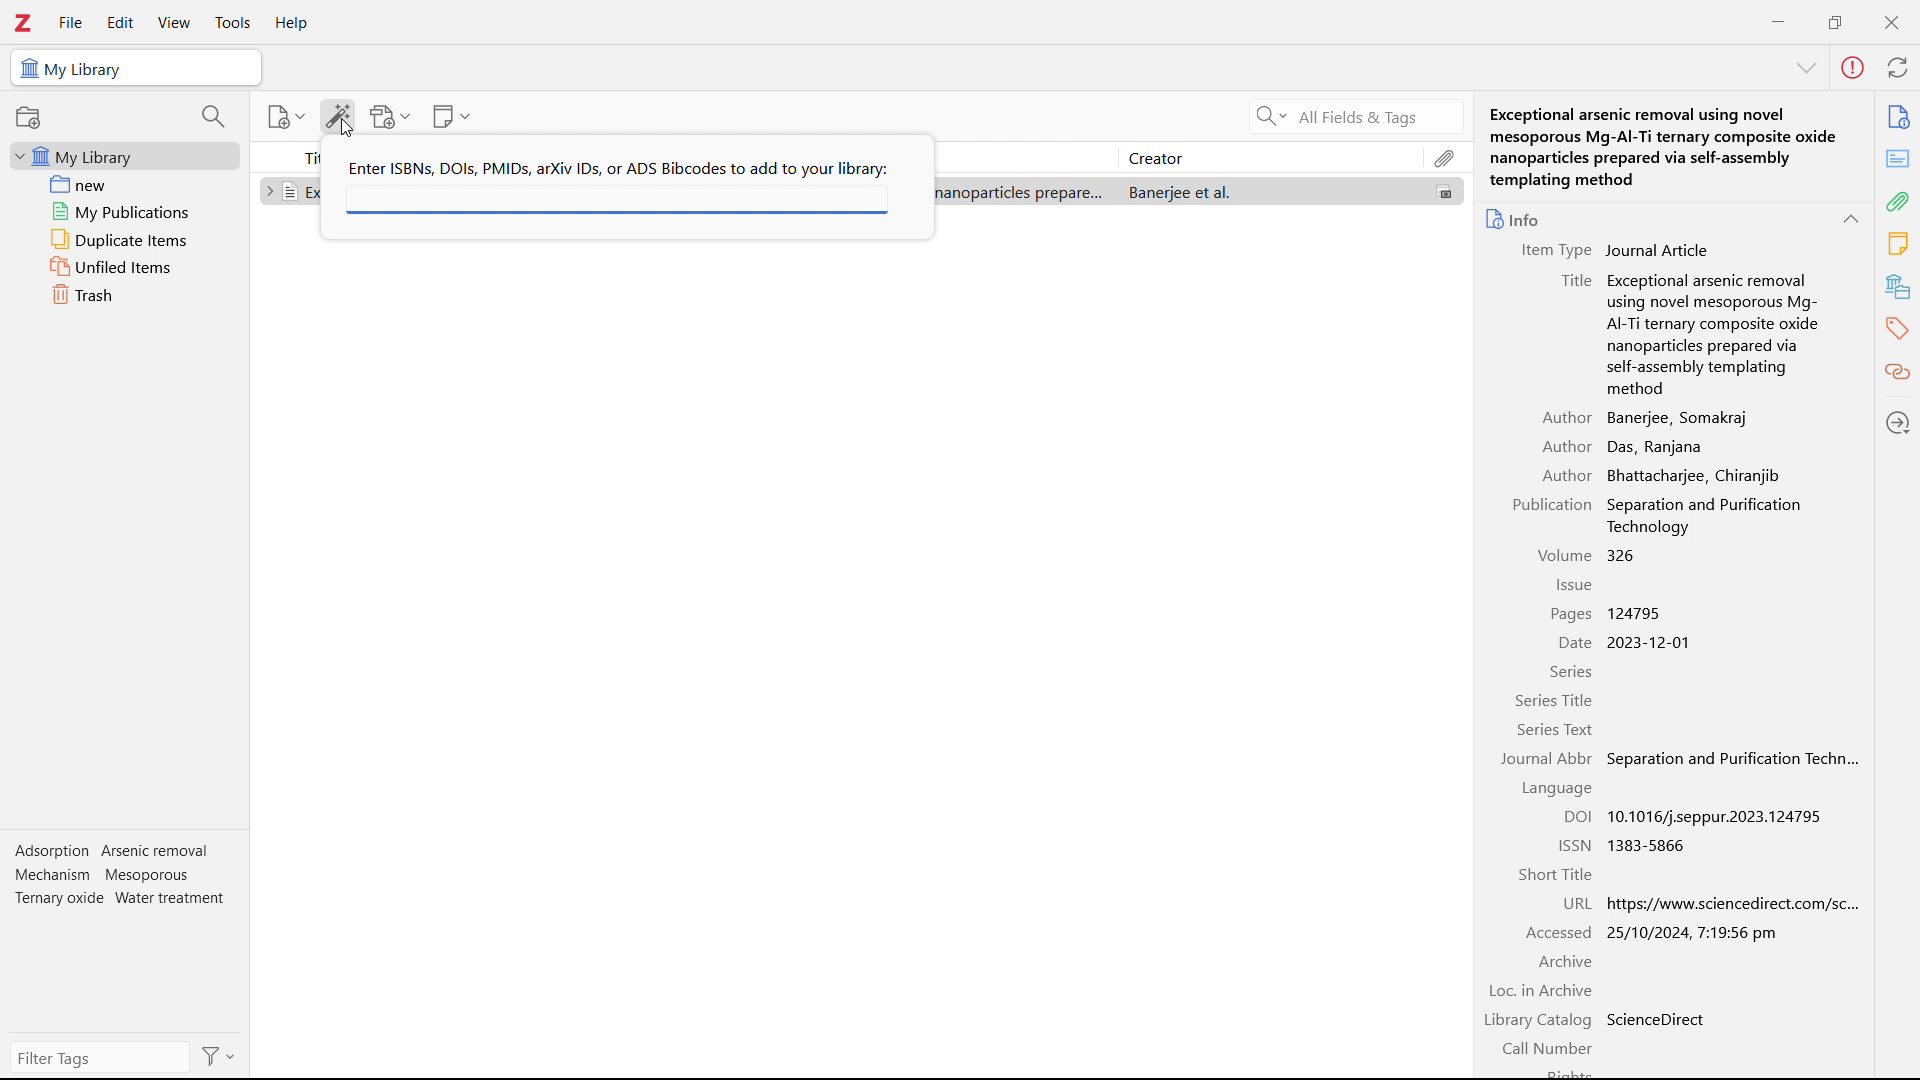 The image size is (1920, 1080). What do you see at coordinates (390, 116) in the screenshot?
I see `add attachments` at bounding box center [390, 116].